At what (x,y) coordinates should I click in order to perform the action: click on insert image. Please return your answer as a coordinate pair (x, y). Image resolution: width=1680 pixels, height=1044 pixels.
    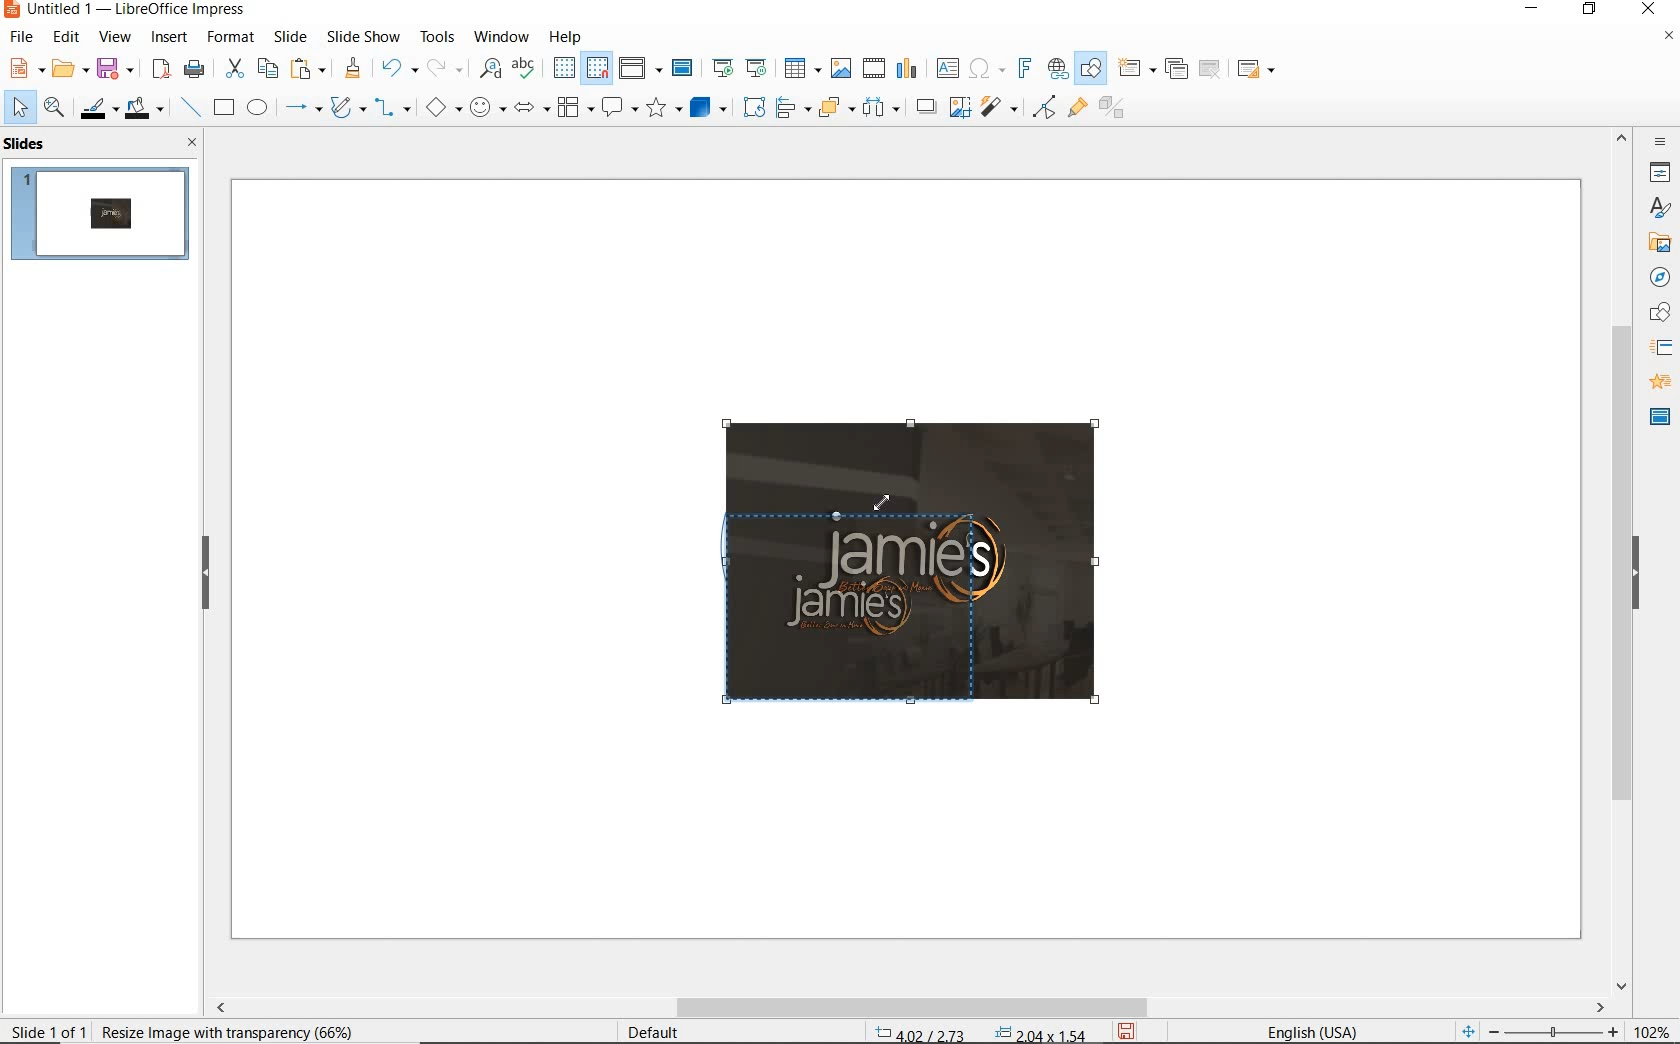
    Looking at the image, I should click on (840, 68).